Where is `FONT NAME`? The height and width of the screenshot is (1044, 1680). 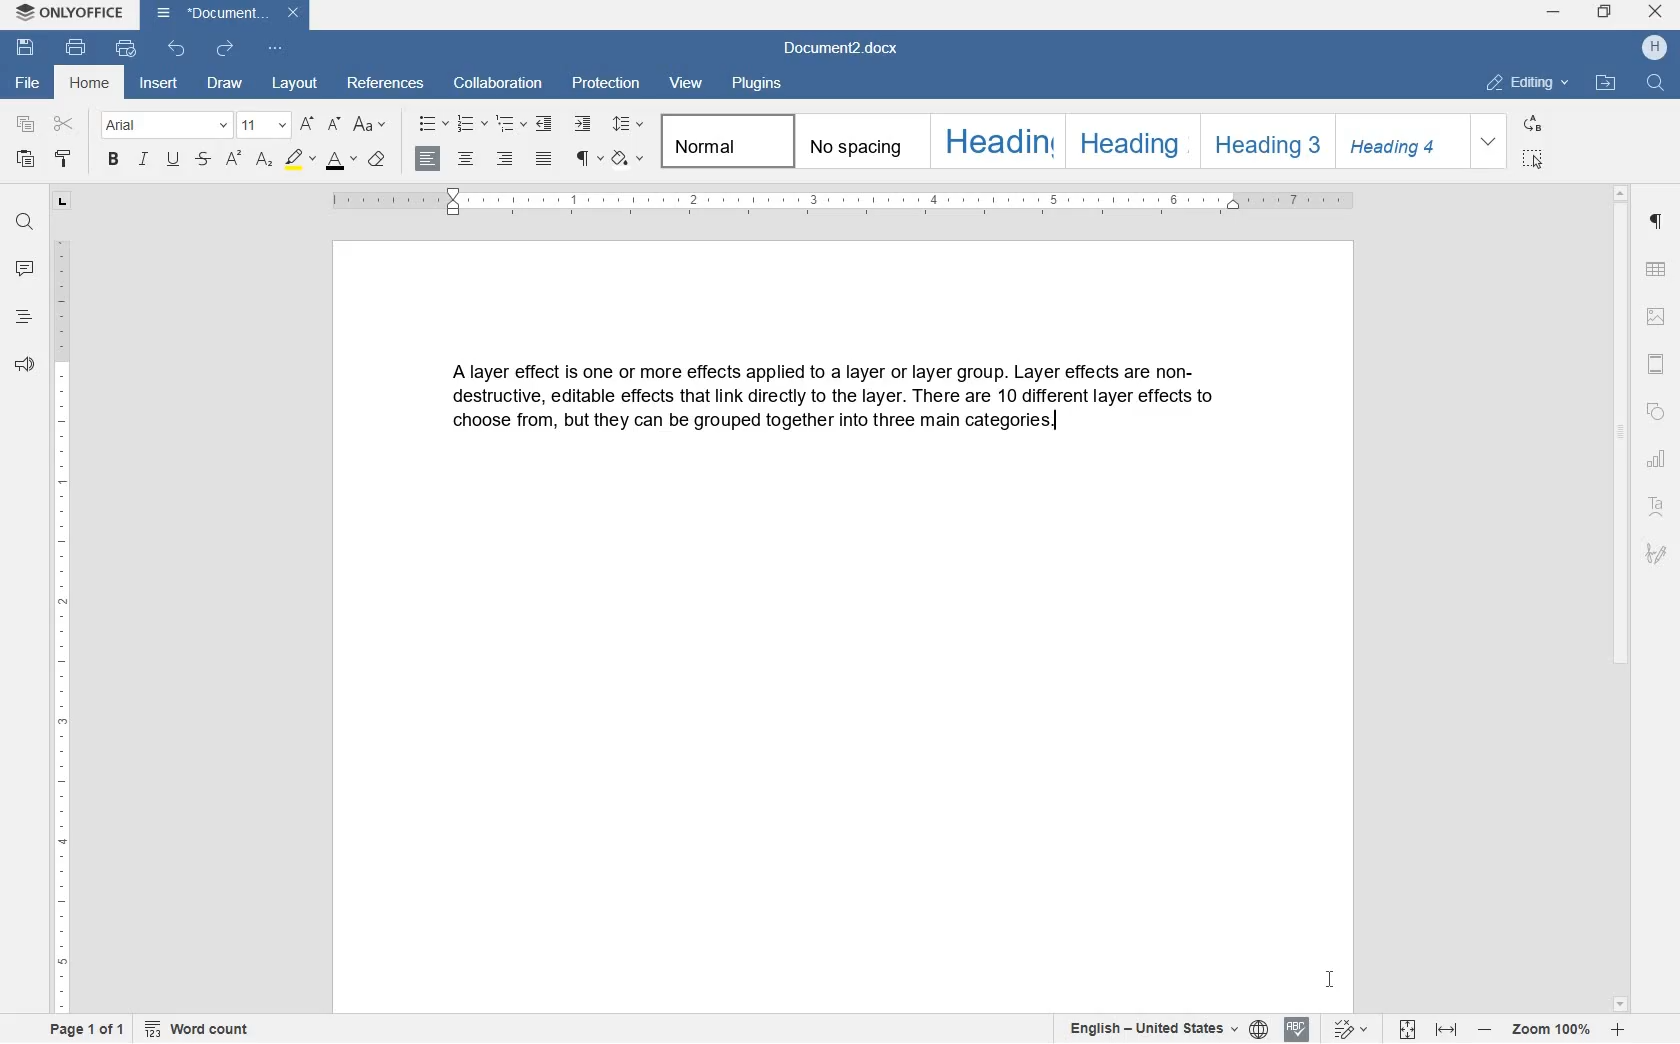
FONT NAME is located at coordinates (161, 126).